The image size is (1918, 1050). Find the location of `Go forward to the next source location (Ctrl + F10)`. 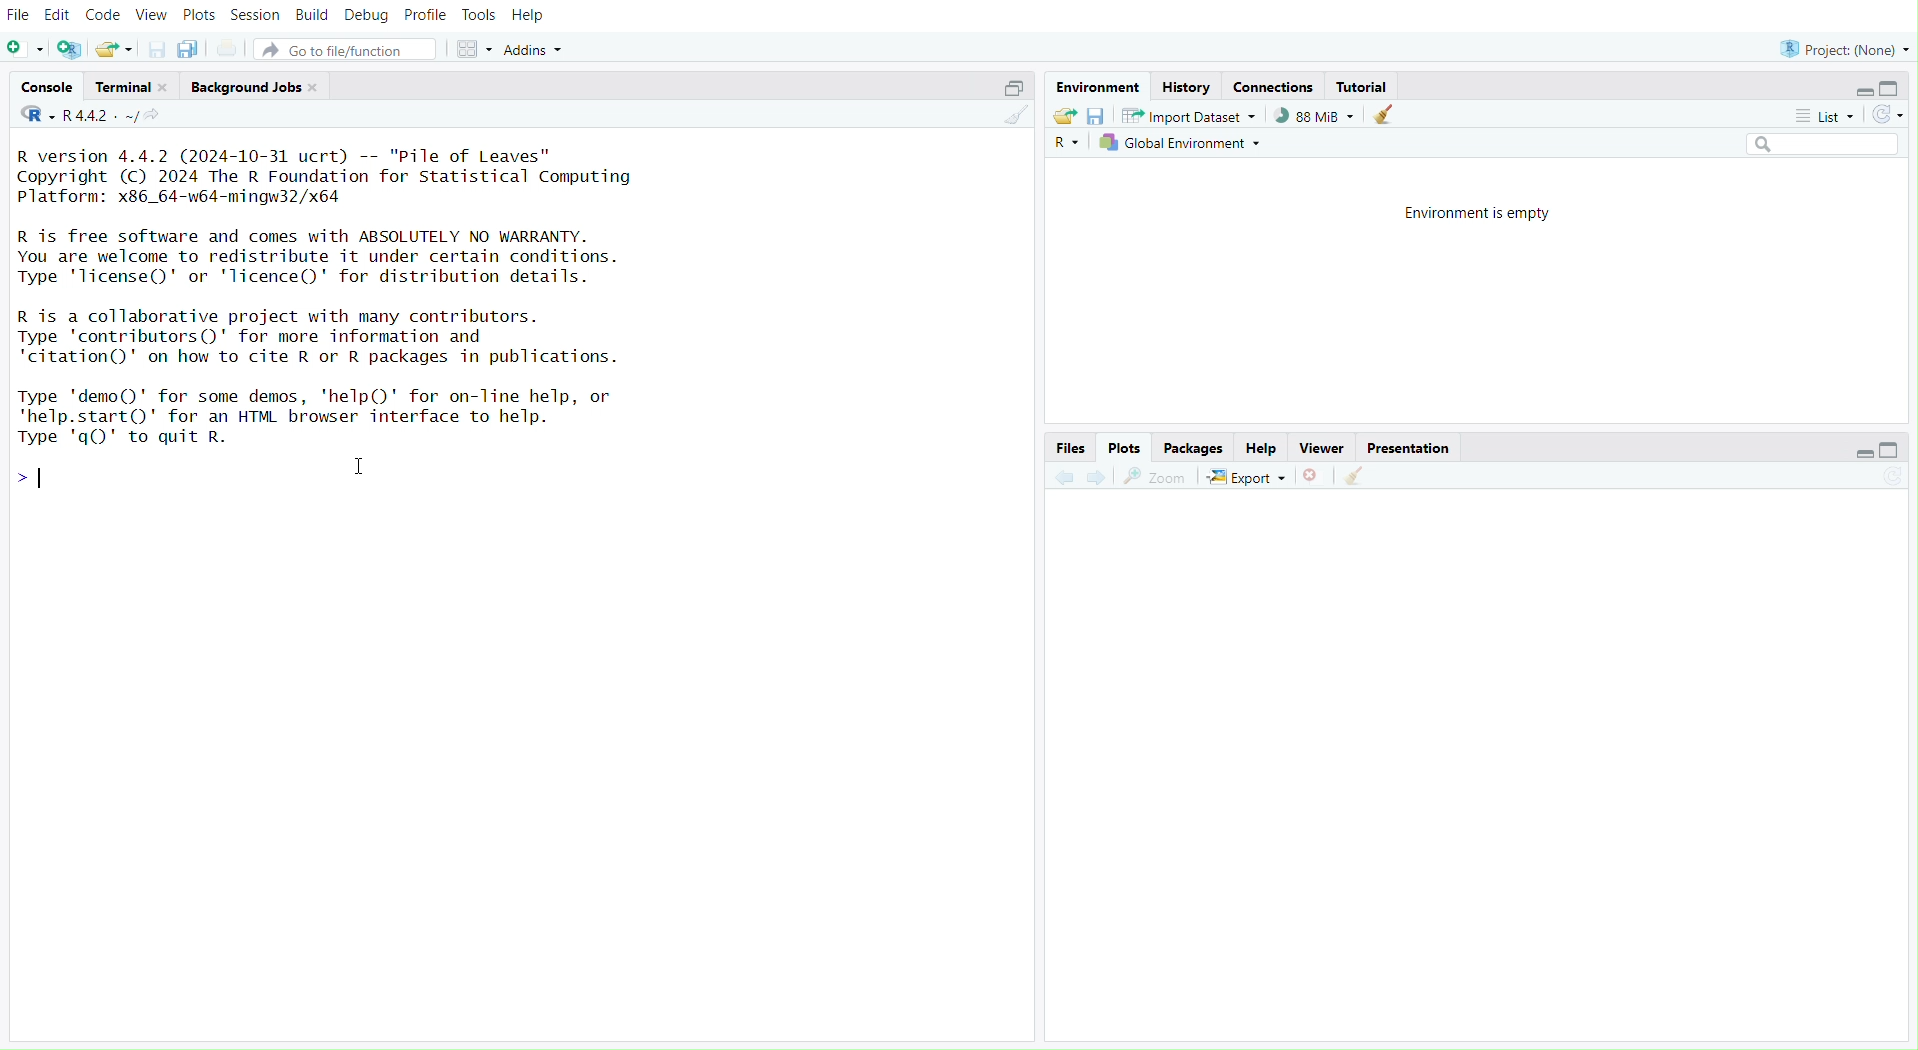

Go forward to the next source location (Ctrl + F10) is located at coordinates (1098, 478).